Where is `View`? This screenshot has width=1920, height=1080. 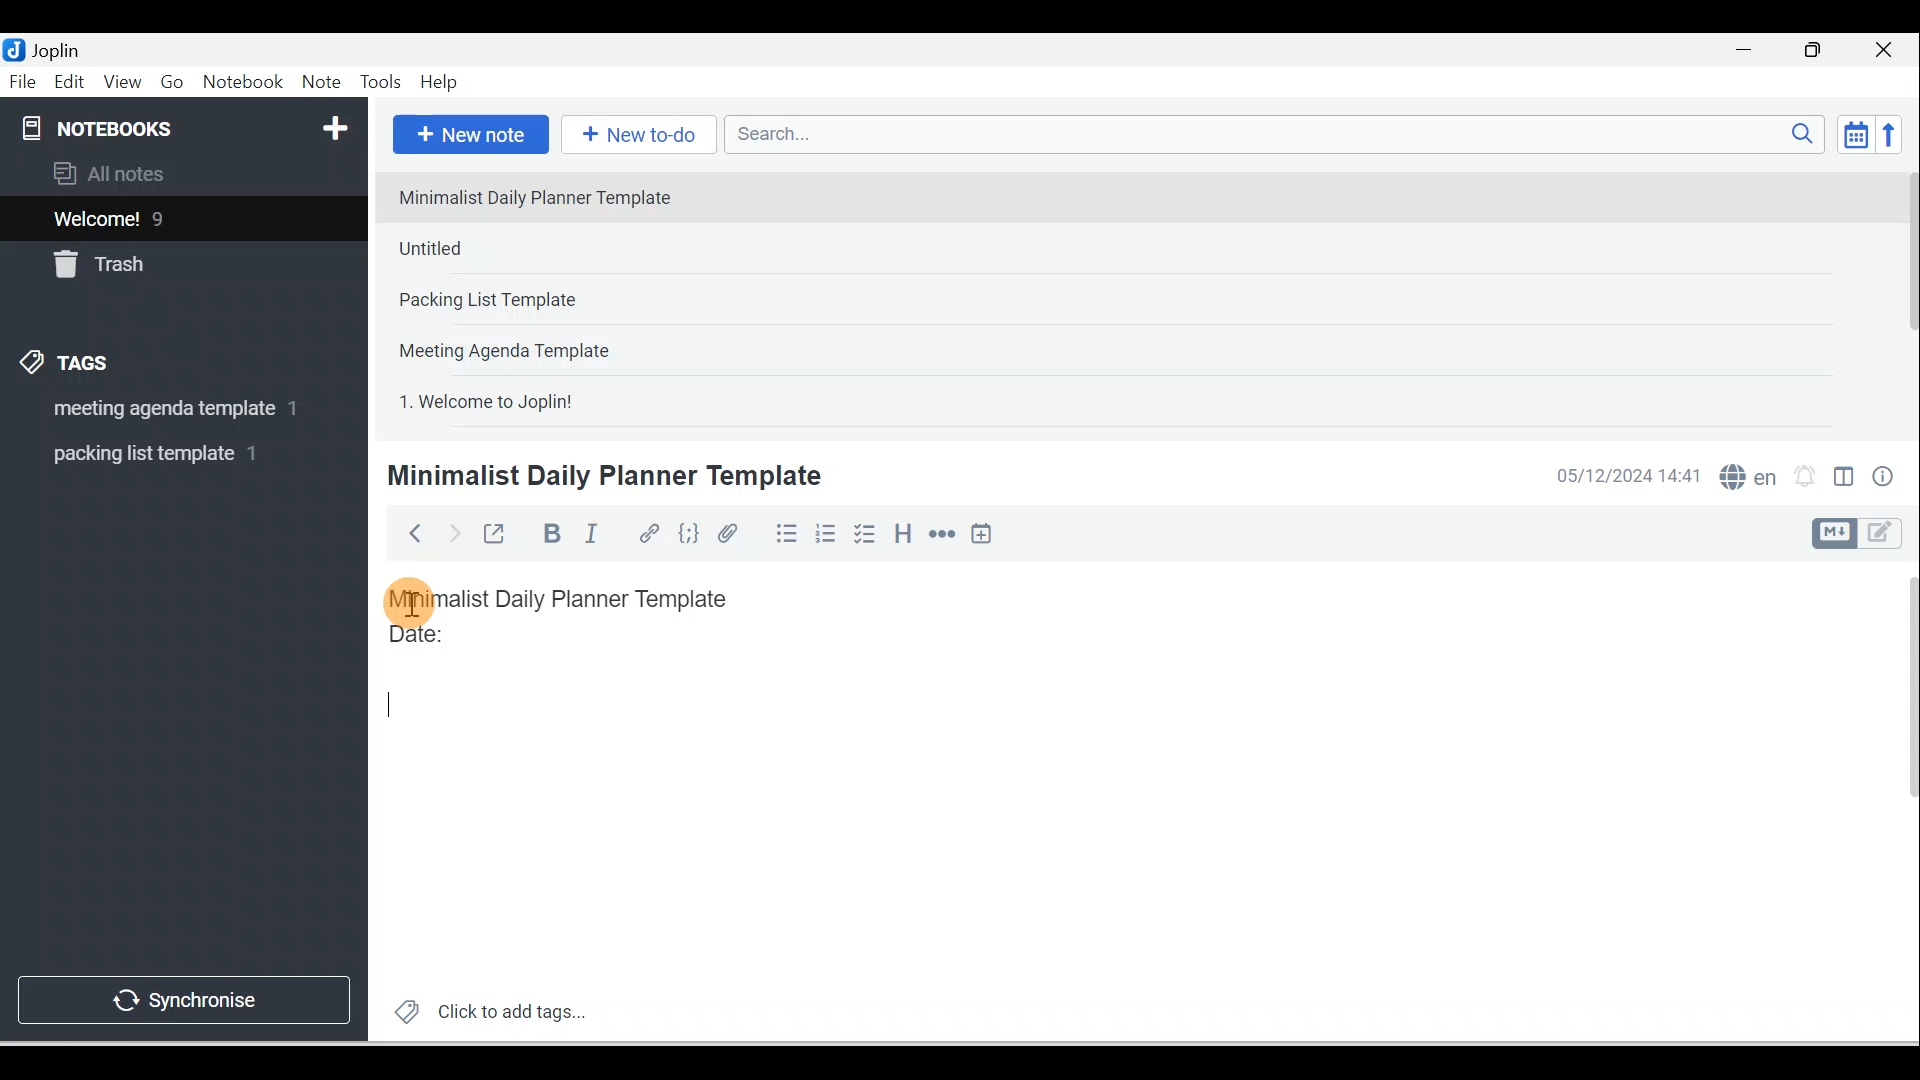 View is located at coordinates (122, 83).